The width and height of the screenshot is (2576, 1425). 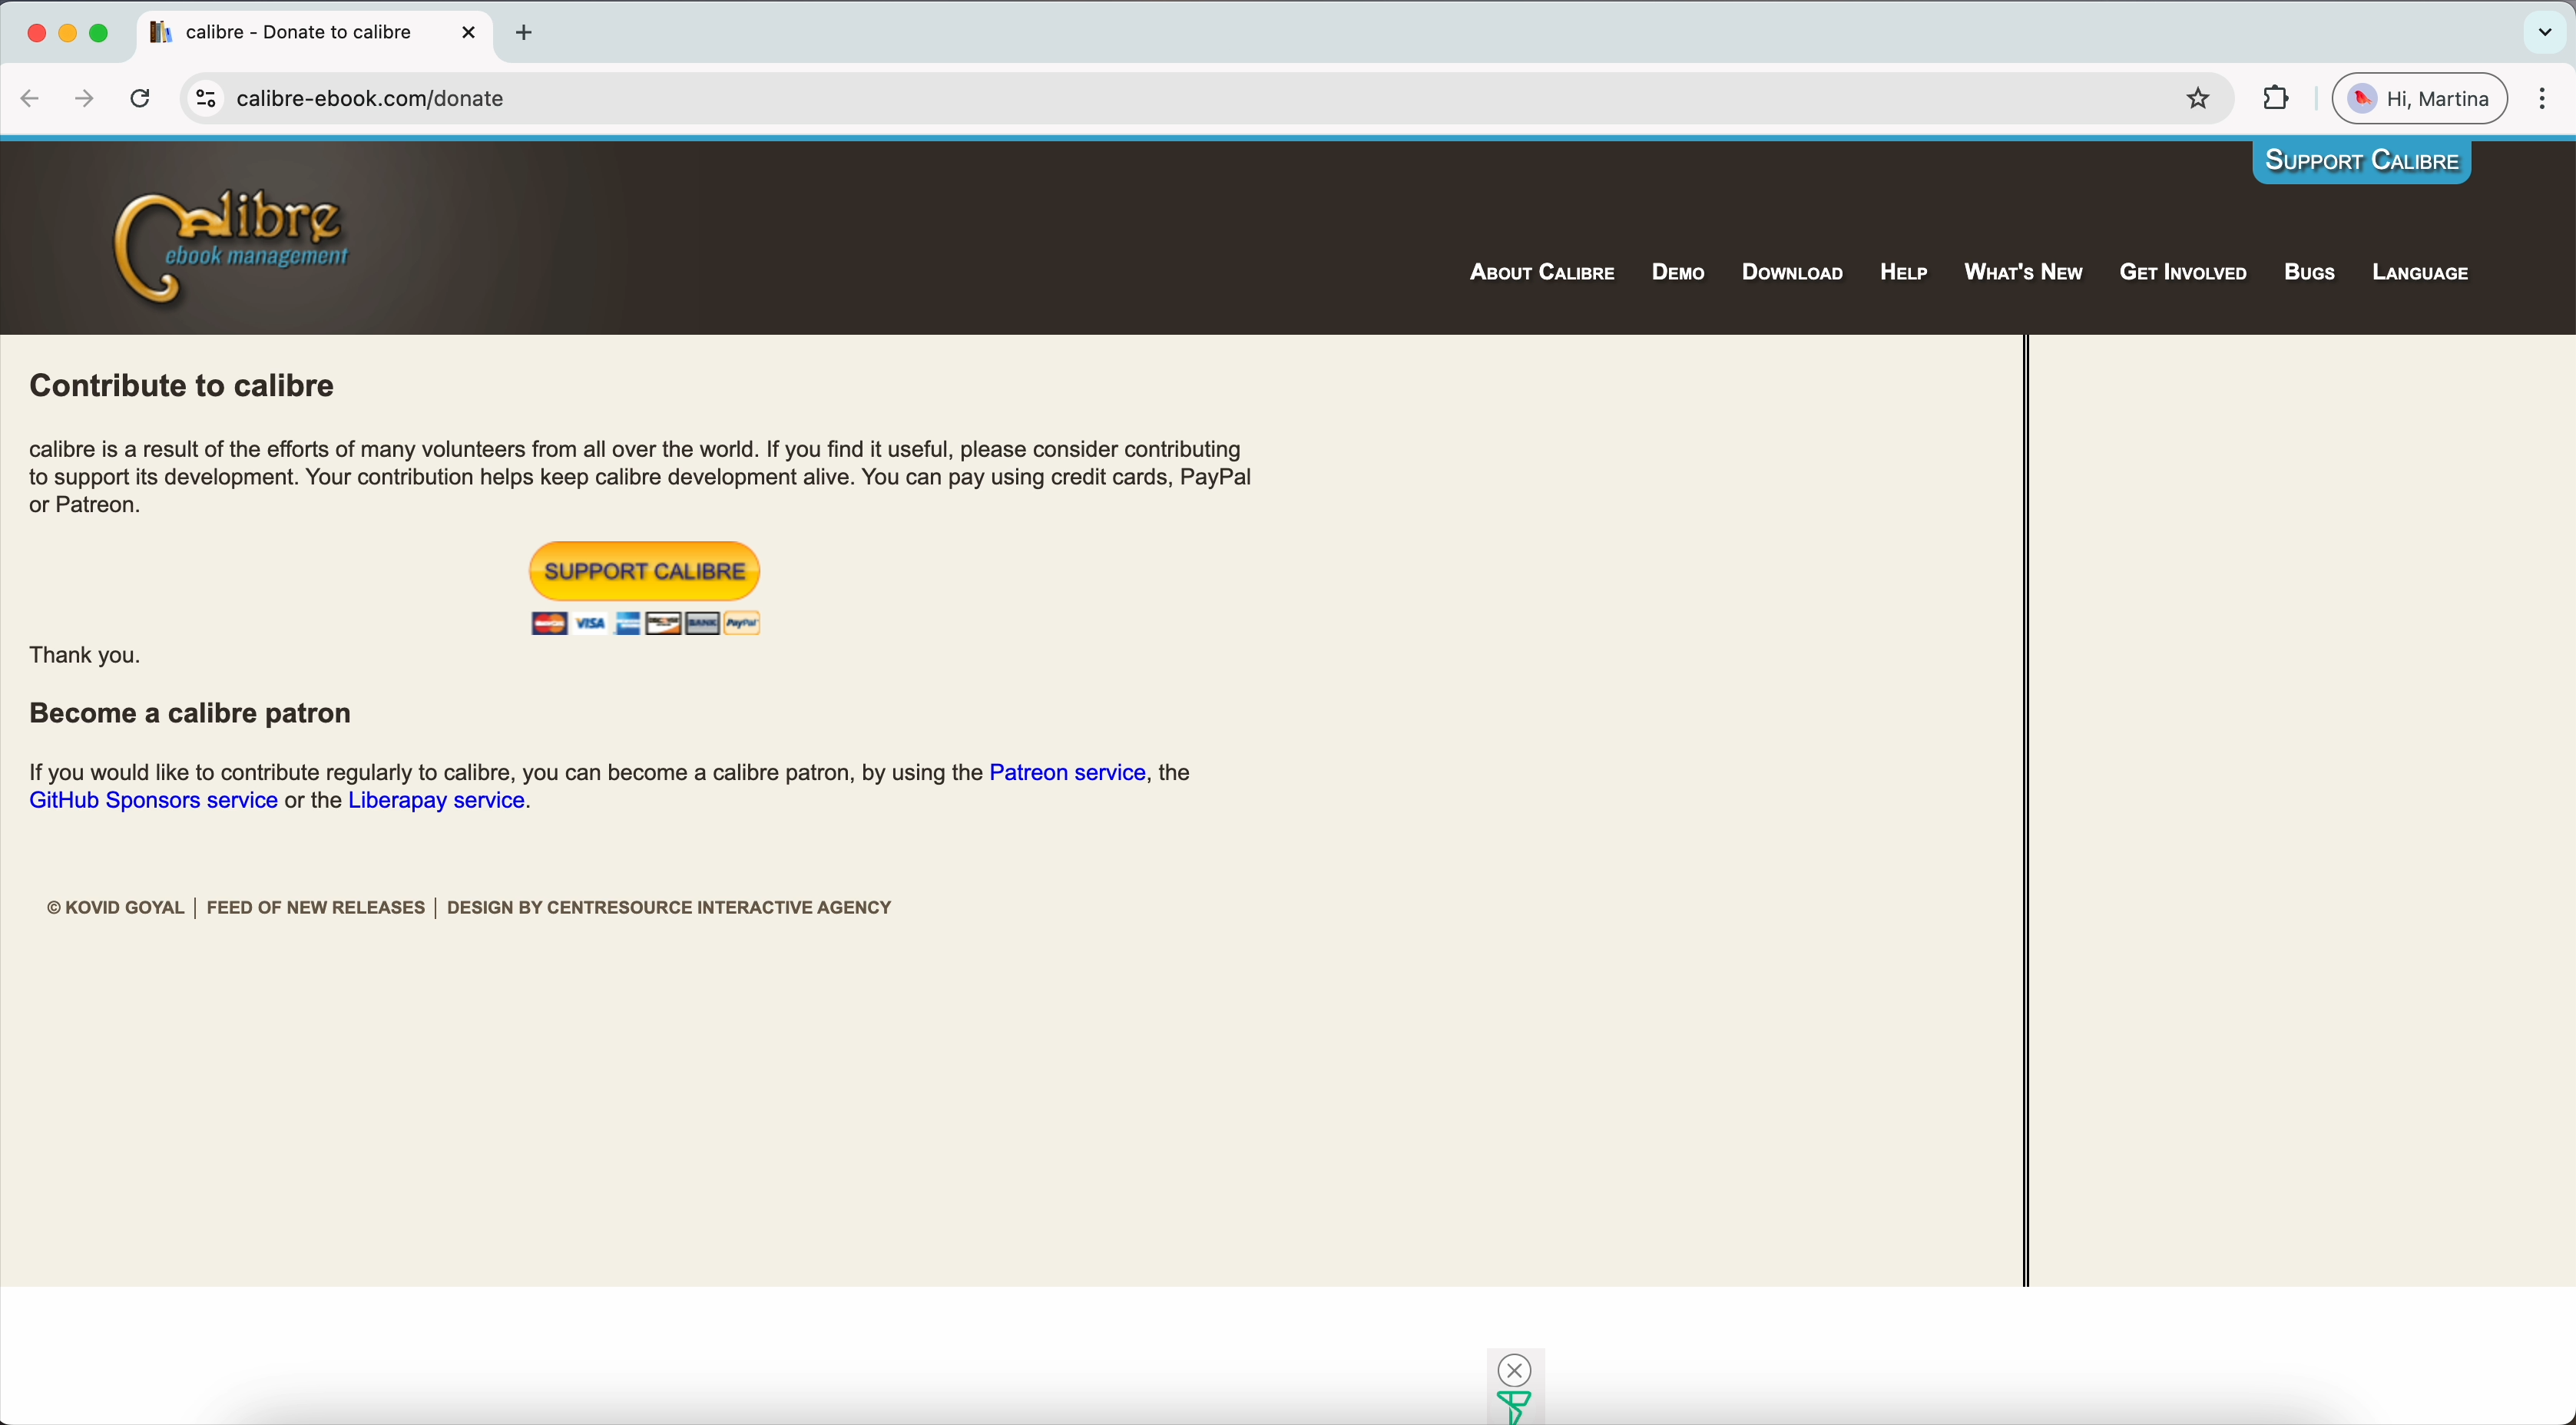 What do you see at coordinates (2310, 275) in the screenshot?
I see `bugs` at bounding box center [2310, 275].